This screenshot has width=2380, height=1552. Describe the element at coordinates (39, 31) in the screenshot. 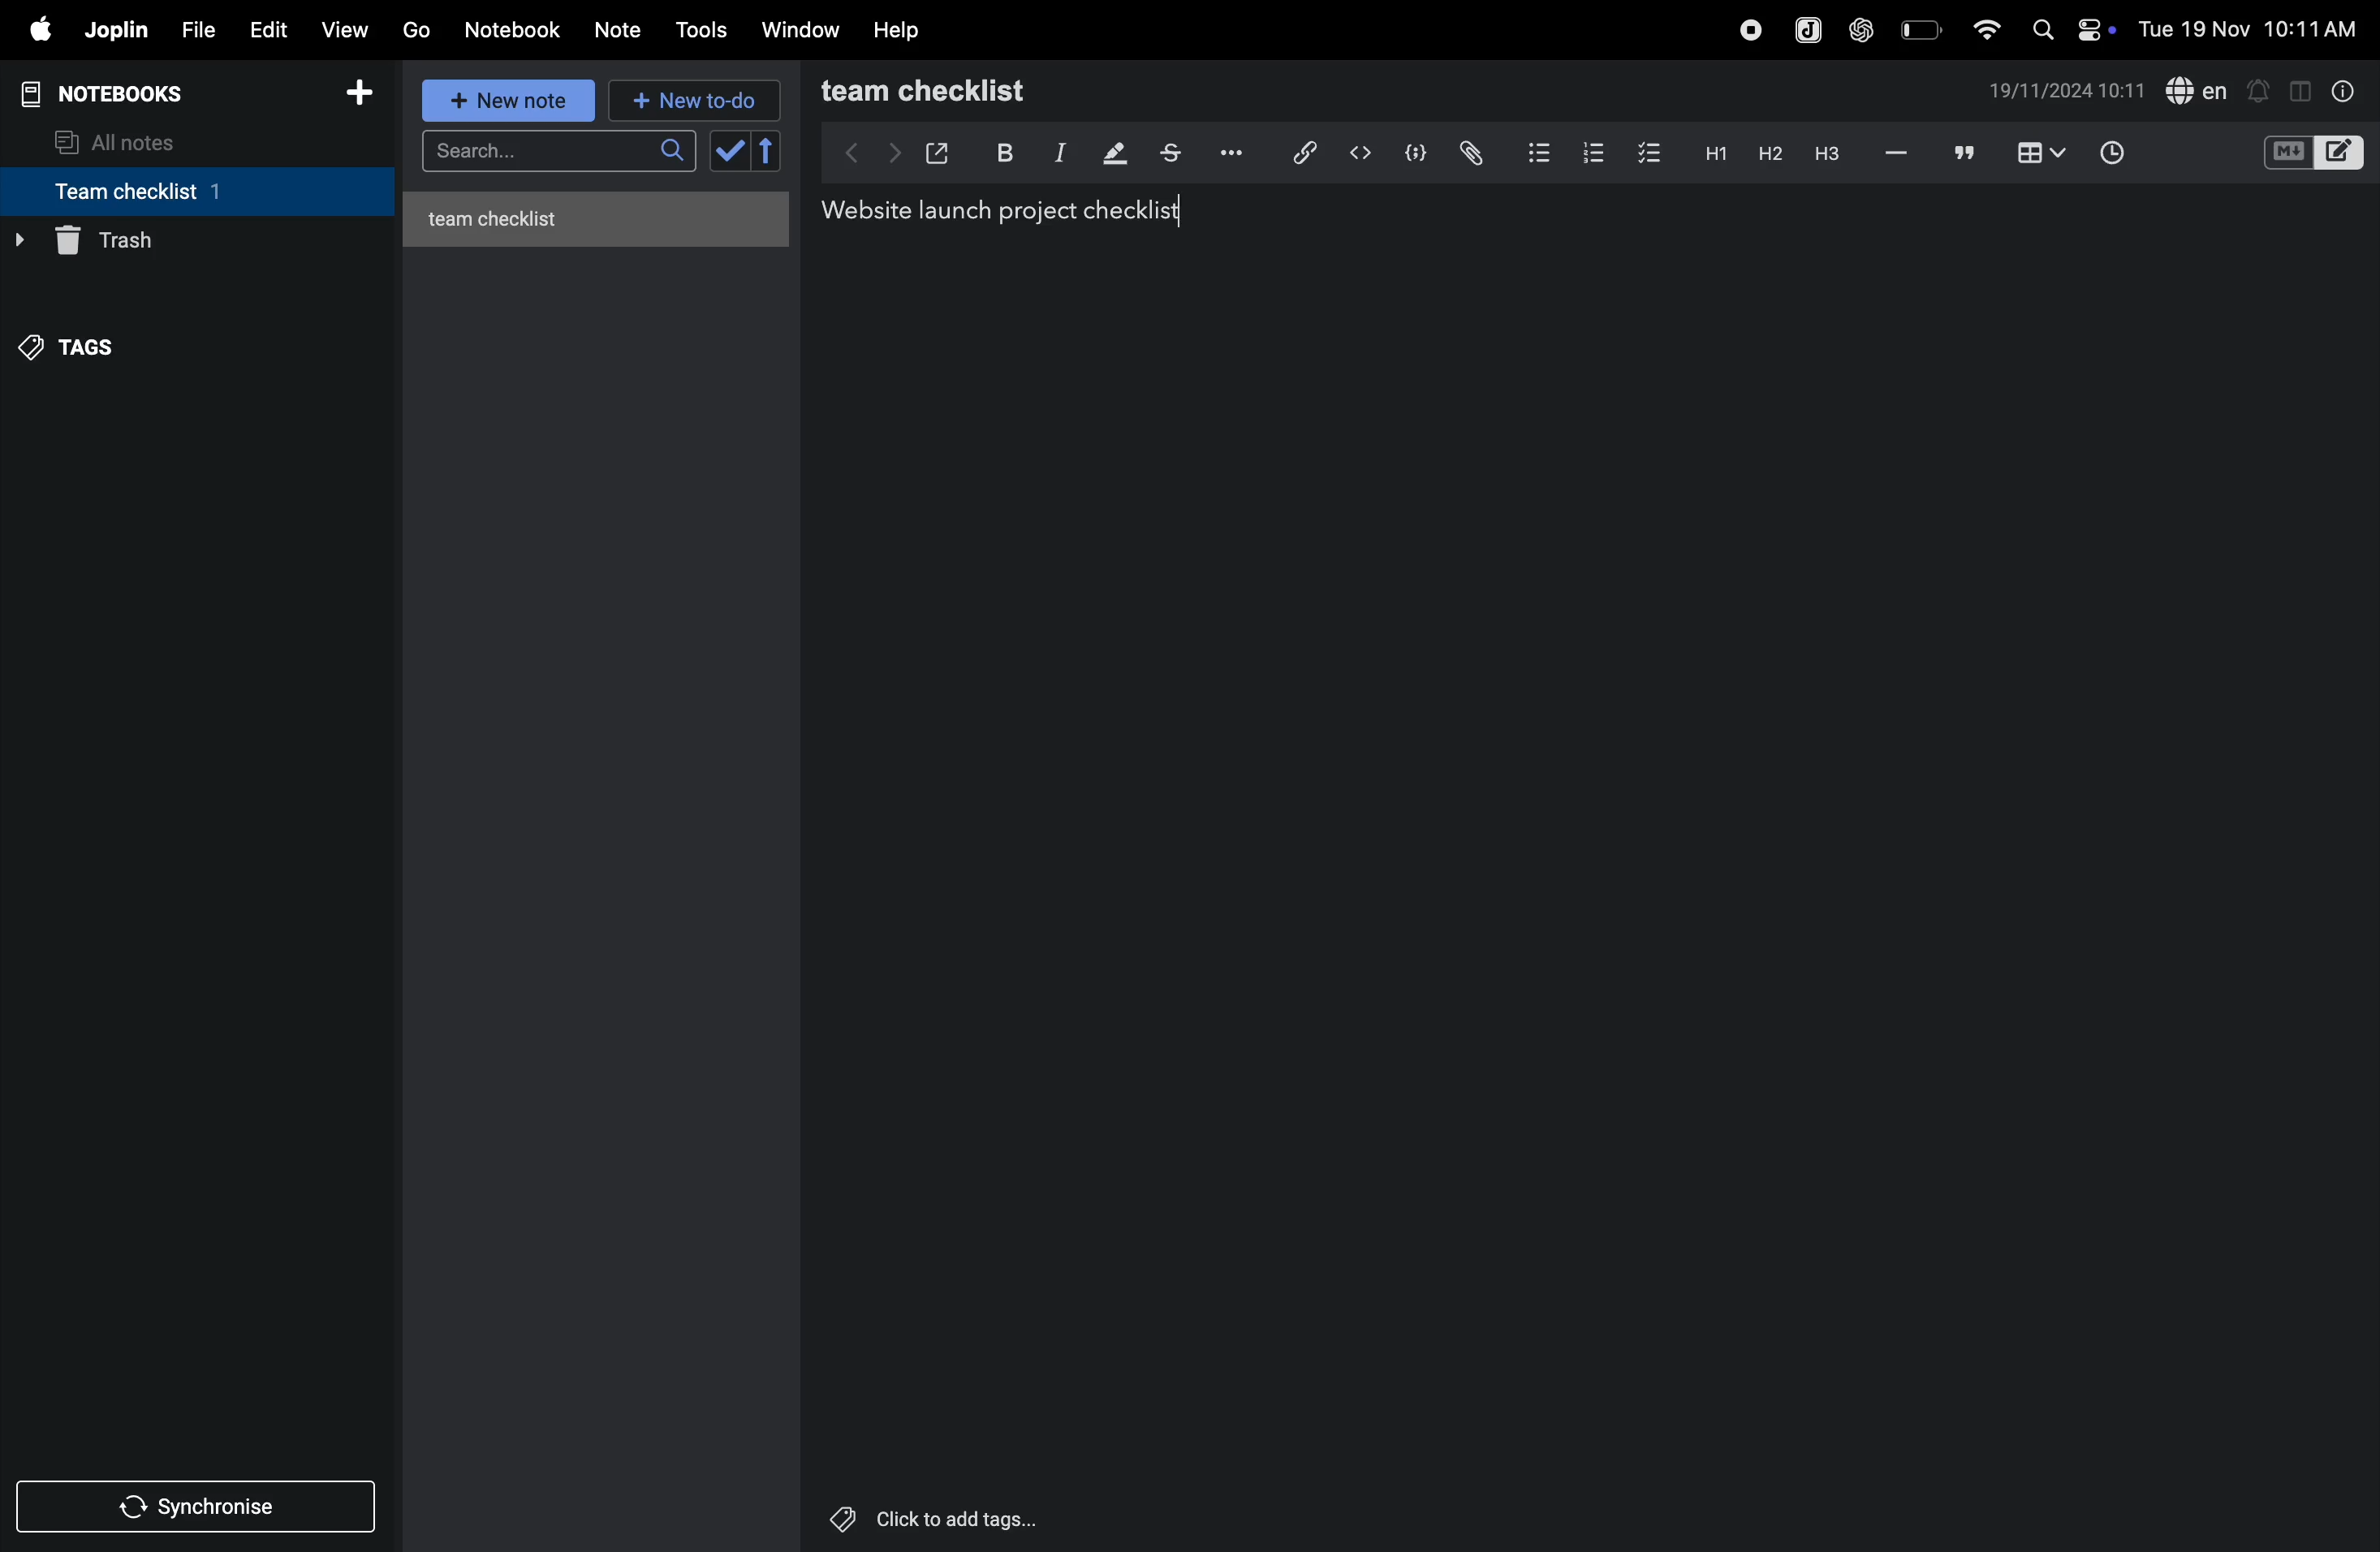

I see `apple menu` at that location.